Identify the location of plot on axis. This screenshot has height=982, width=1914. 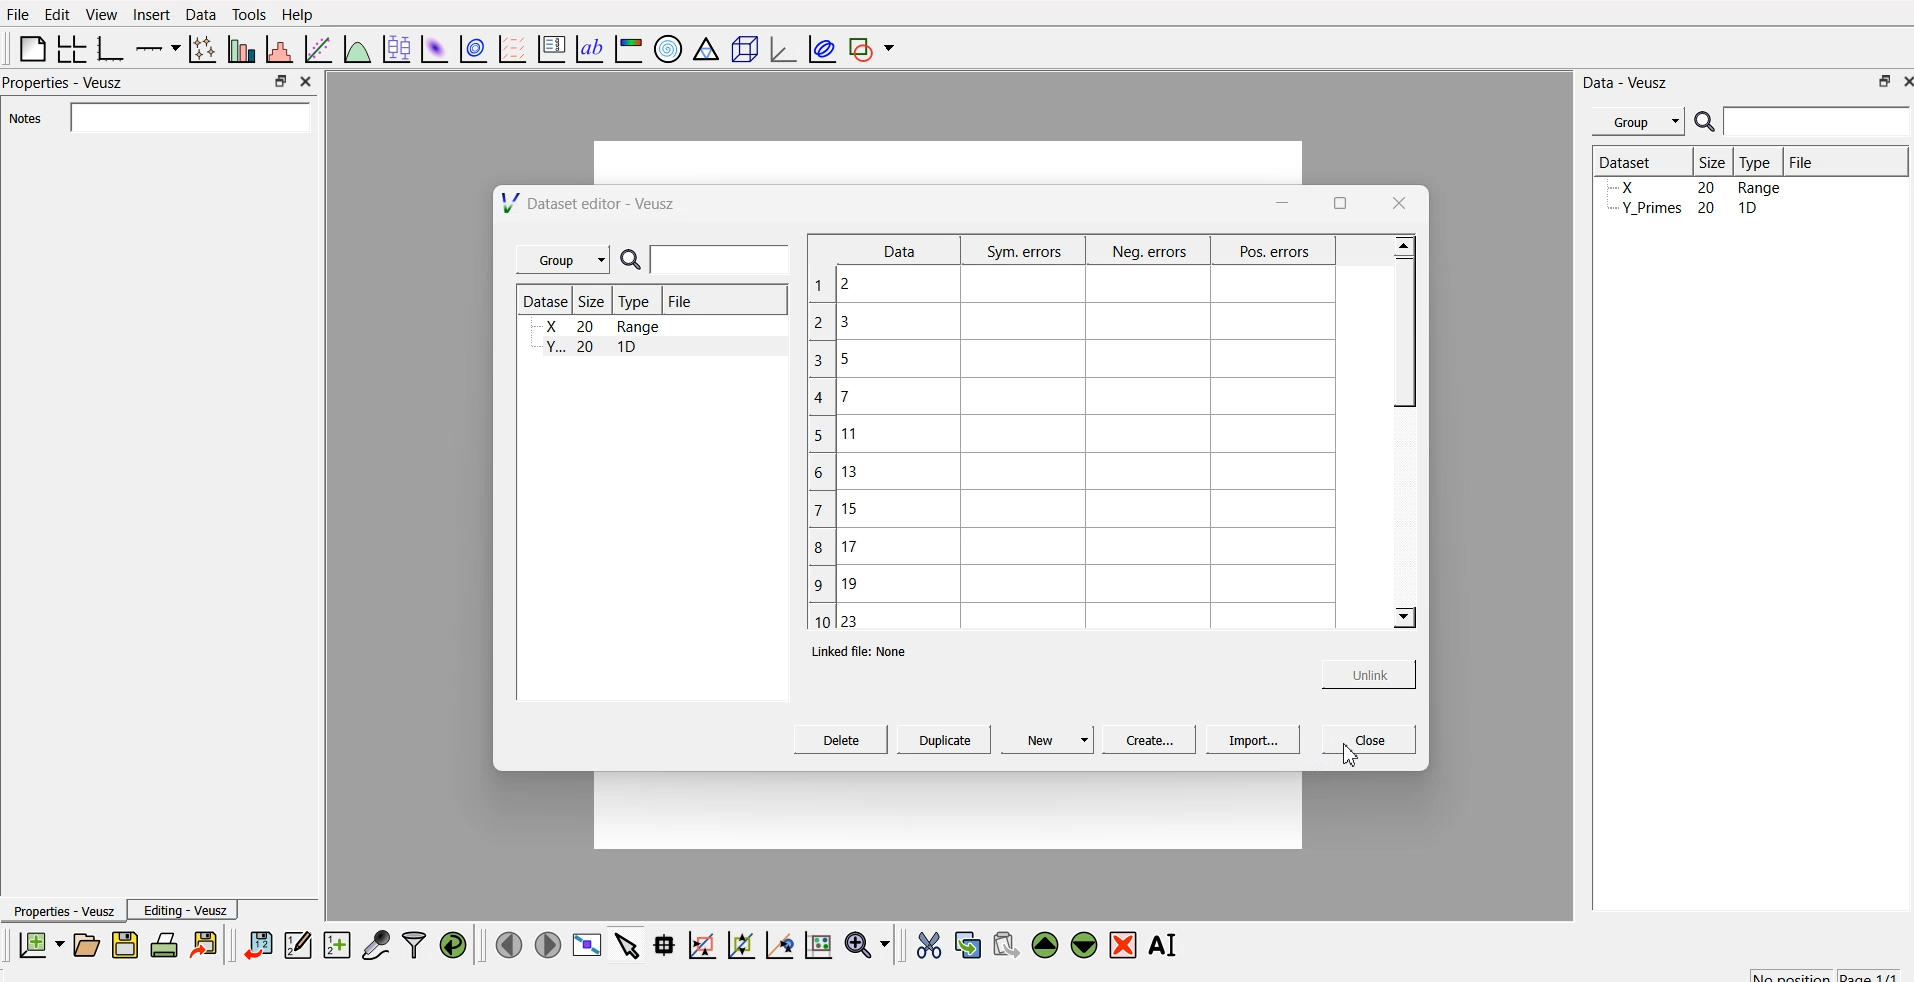
(155, 46).